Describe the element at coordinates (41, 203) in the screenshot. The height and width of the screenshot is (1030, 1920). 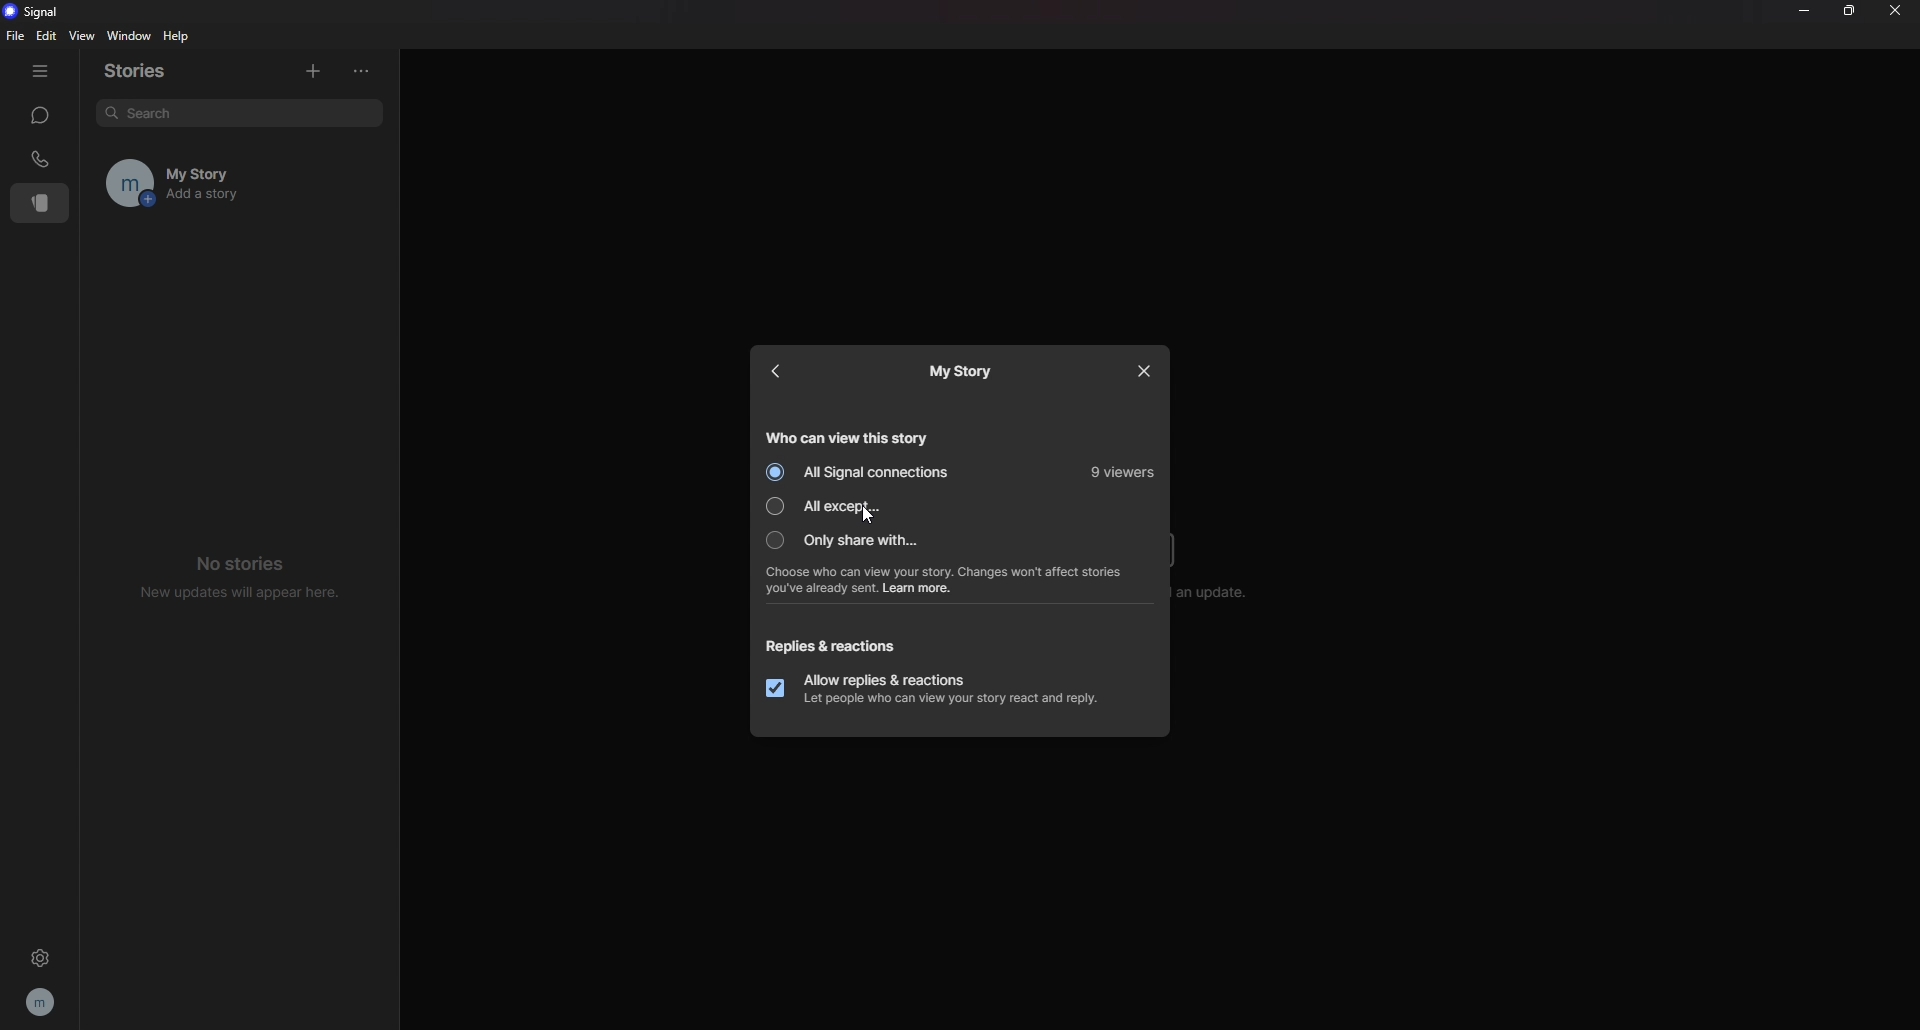
I see `stories` at that location.